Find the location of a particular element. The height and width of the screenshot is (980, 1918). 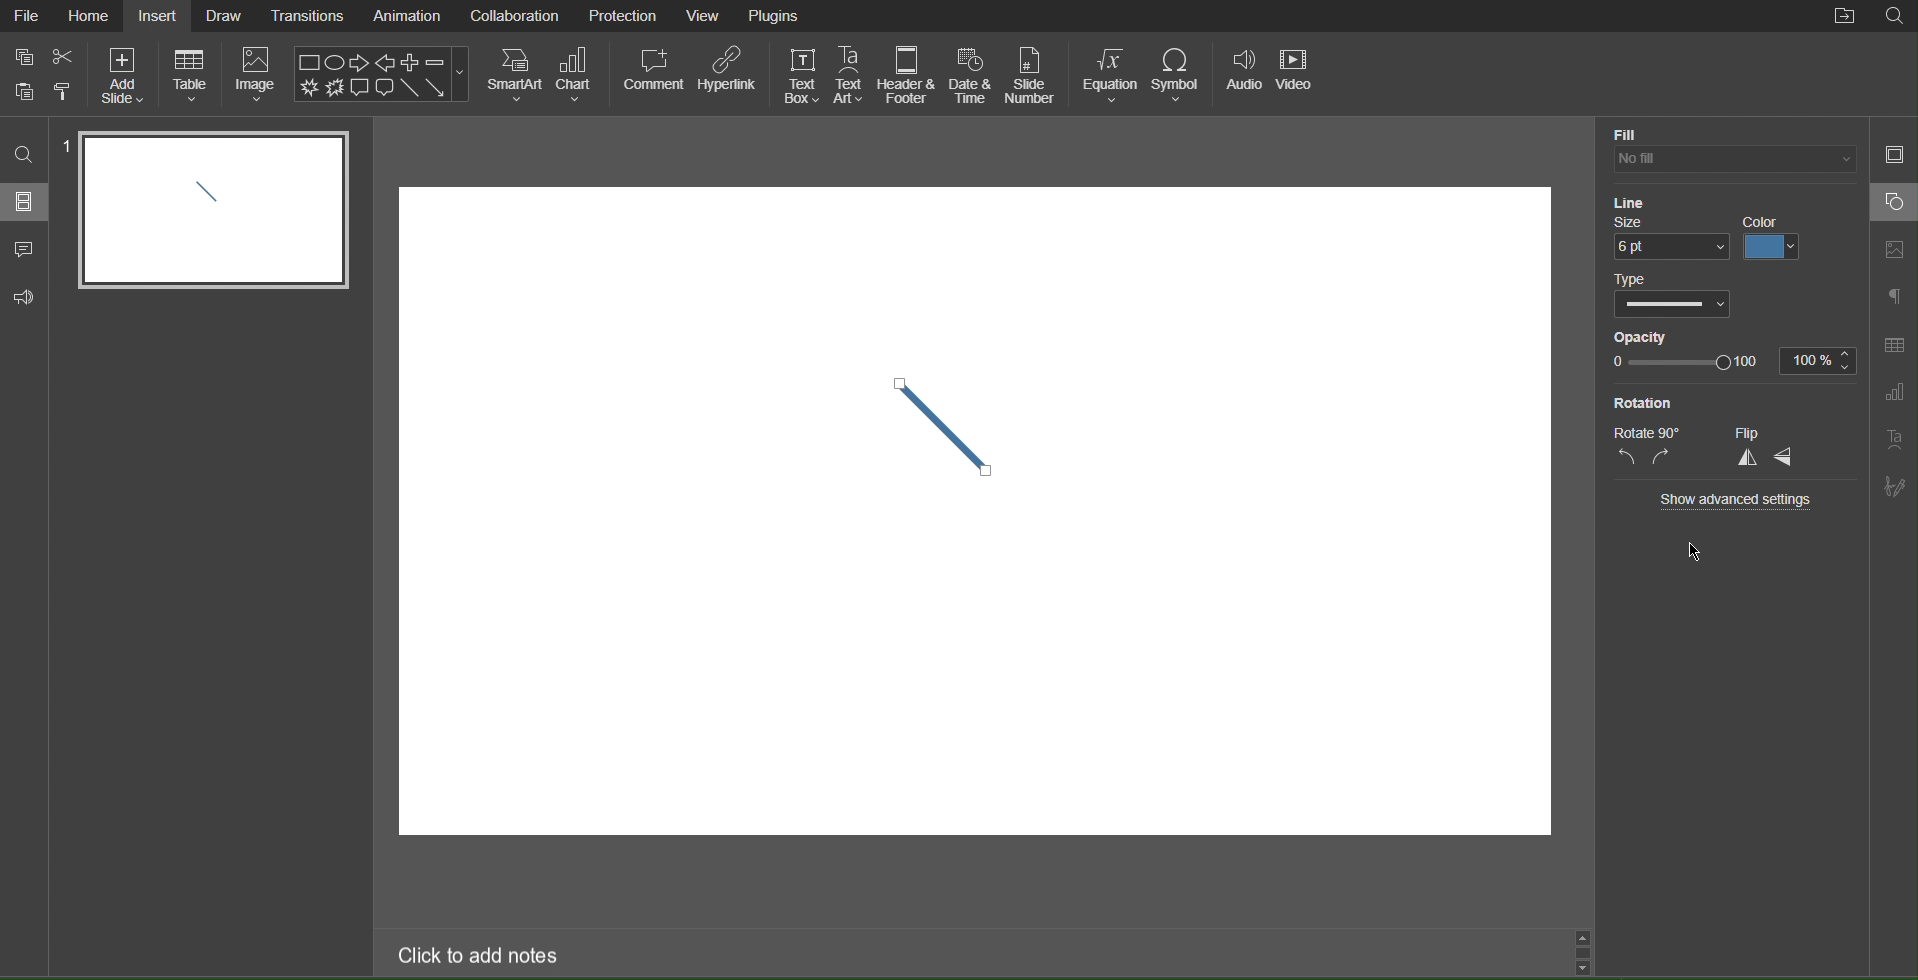

Symbol is located at coordinates (1183, 73).